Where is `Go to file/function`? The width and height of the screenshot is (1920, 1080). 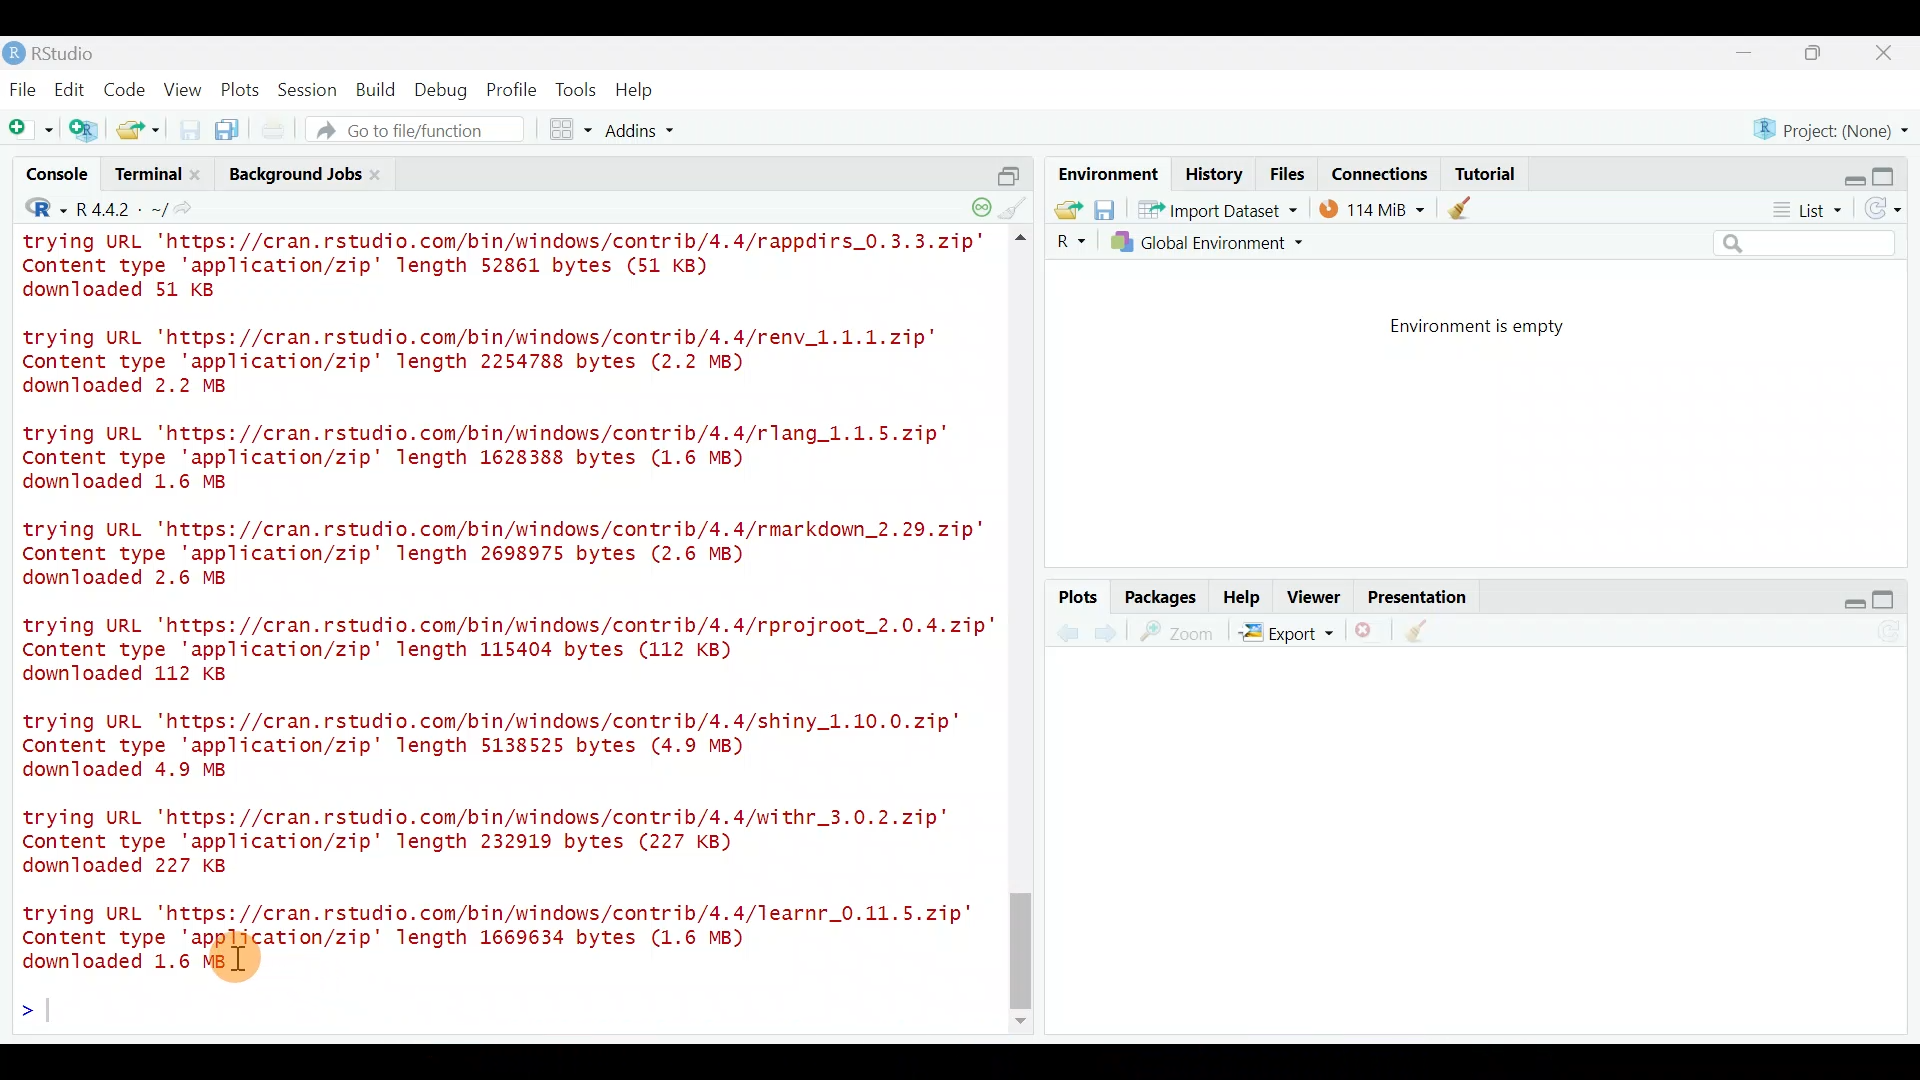
Go to file/function is located at coordinates (424, 130).